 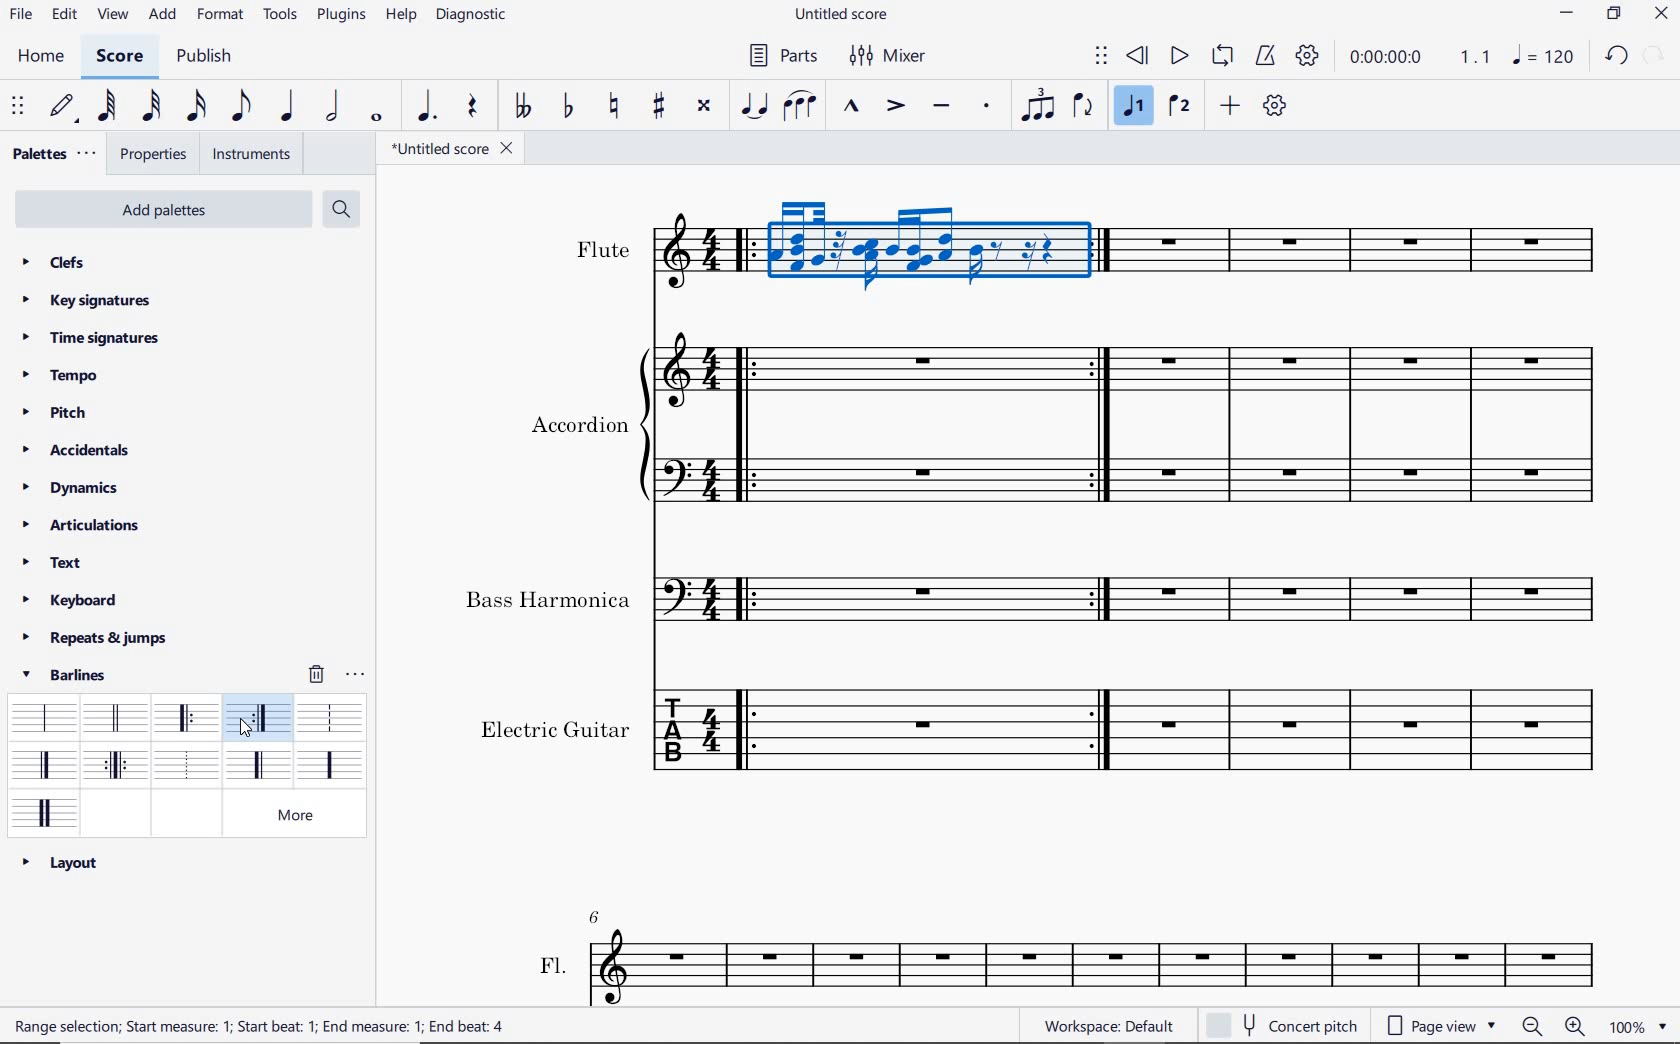 I want to click on right (end) repeat sign, so click(x=261, y=720).